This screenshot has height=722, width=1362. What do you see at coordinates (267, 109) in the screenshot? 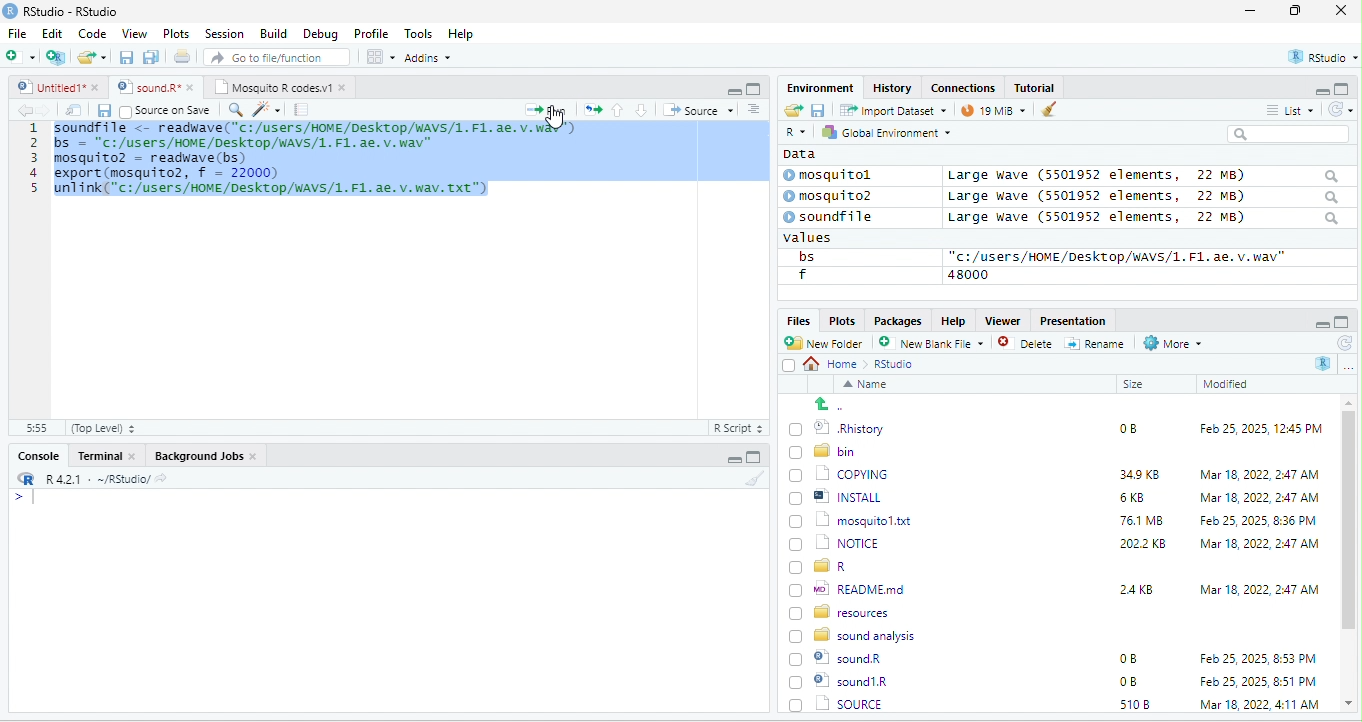
I see `sharpen` at bounding box center [267, 109].